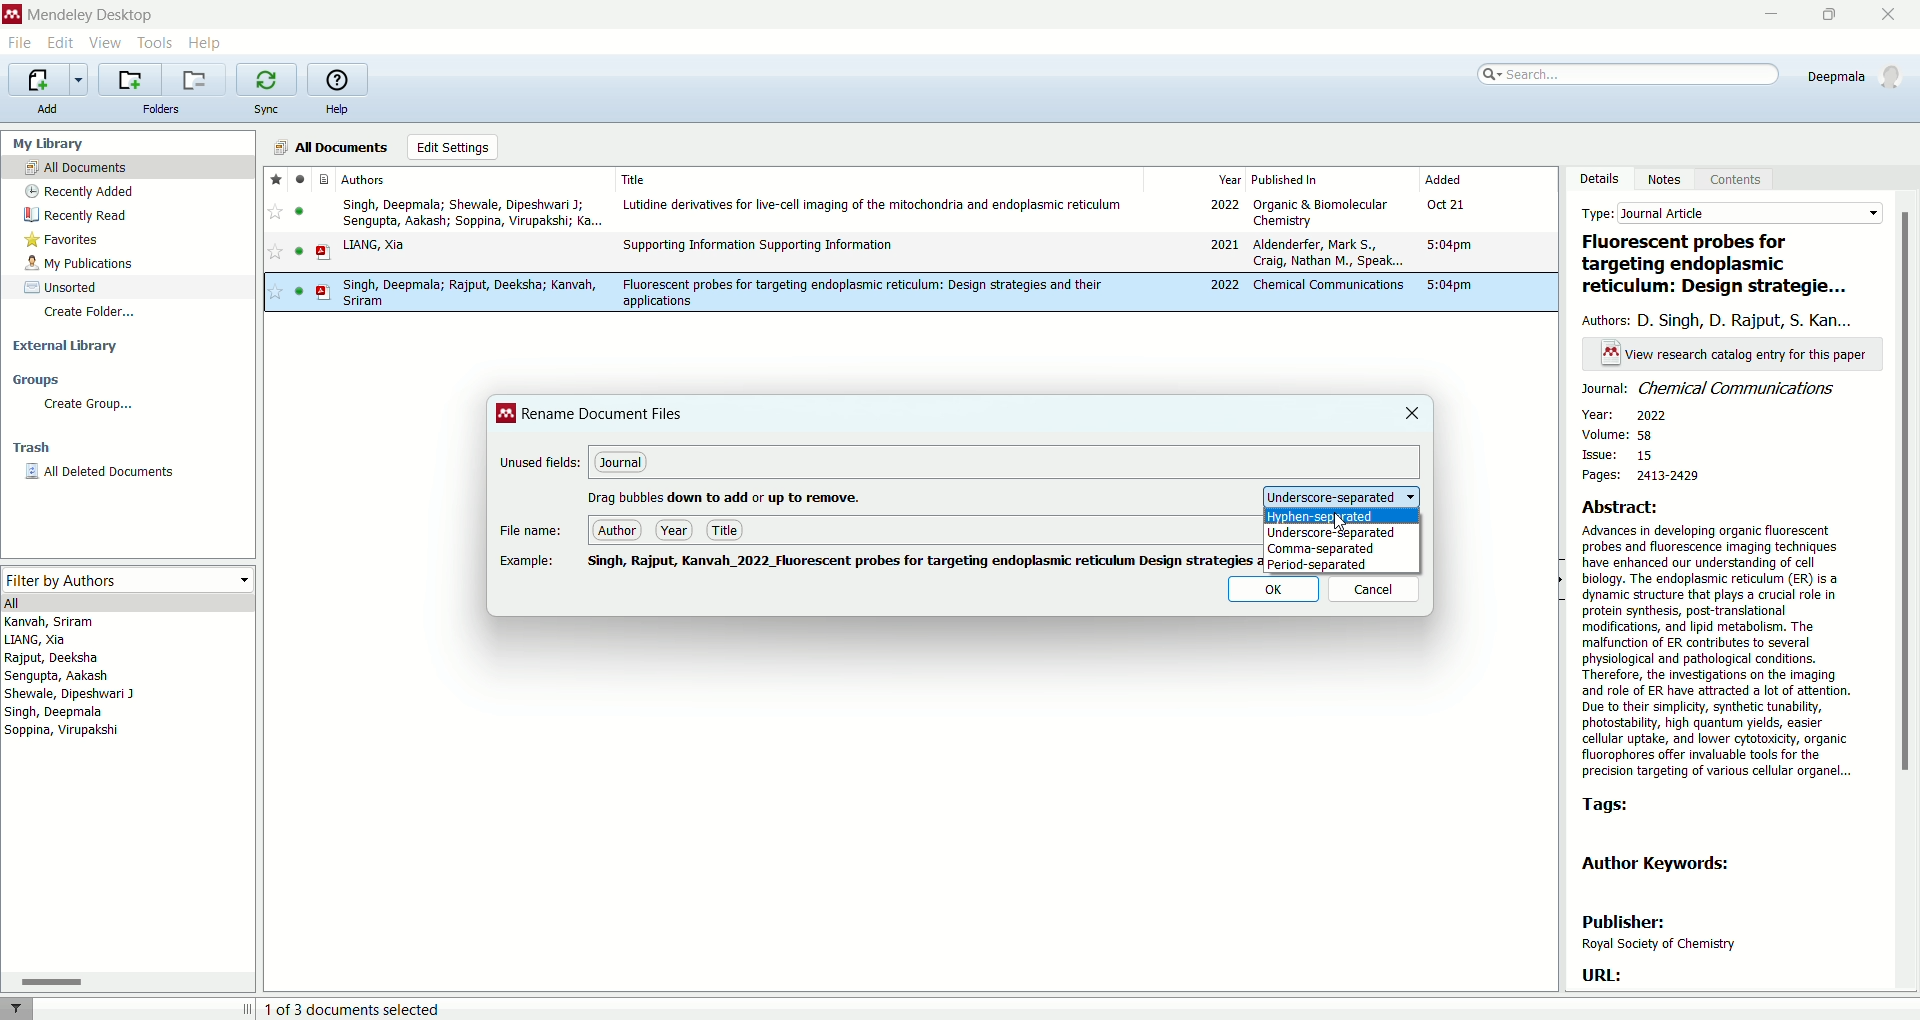  What do you see at coordinates (128, 602) in the screenshot?
I see `all` at bounding box center [128, 602].